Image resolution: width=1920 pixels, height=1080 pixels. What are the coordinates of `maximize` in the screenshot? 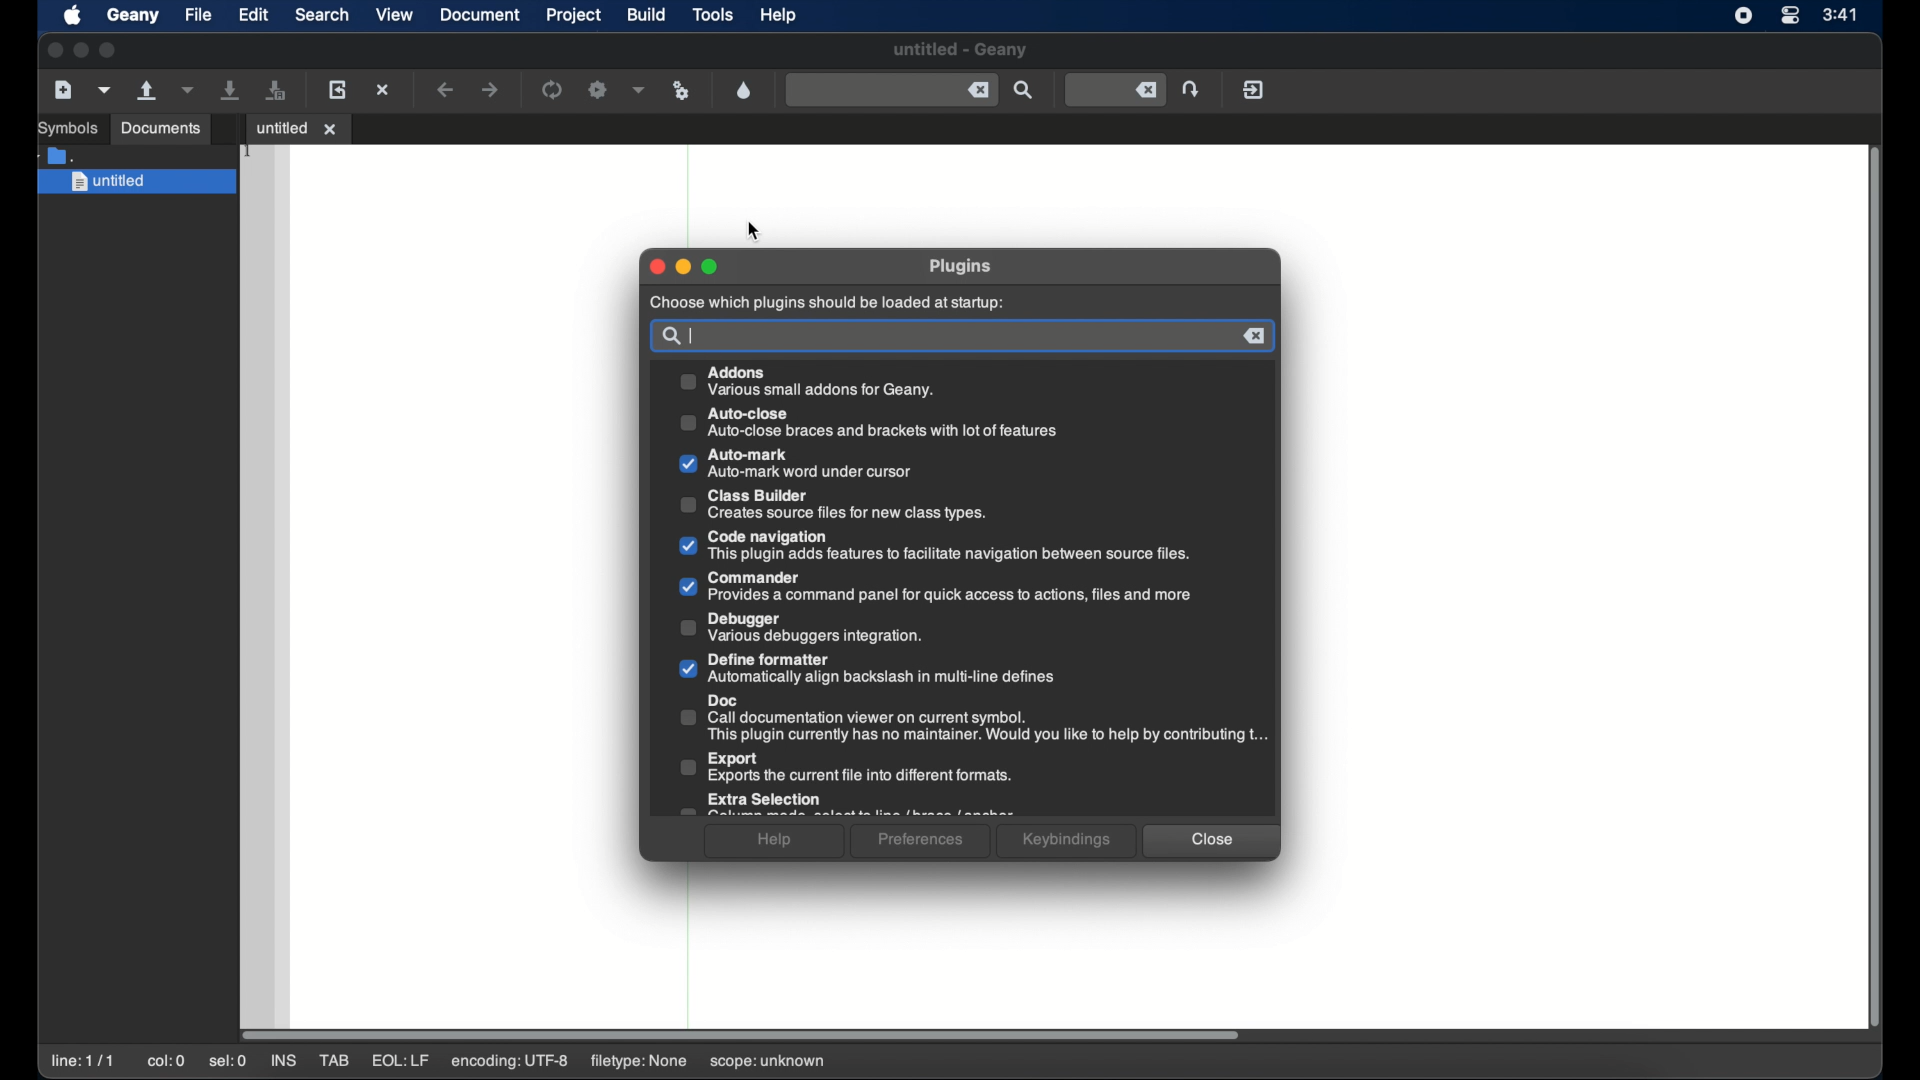 It's located at (710, 266).